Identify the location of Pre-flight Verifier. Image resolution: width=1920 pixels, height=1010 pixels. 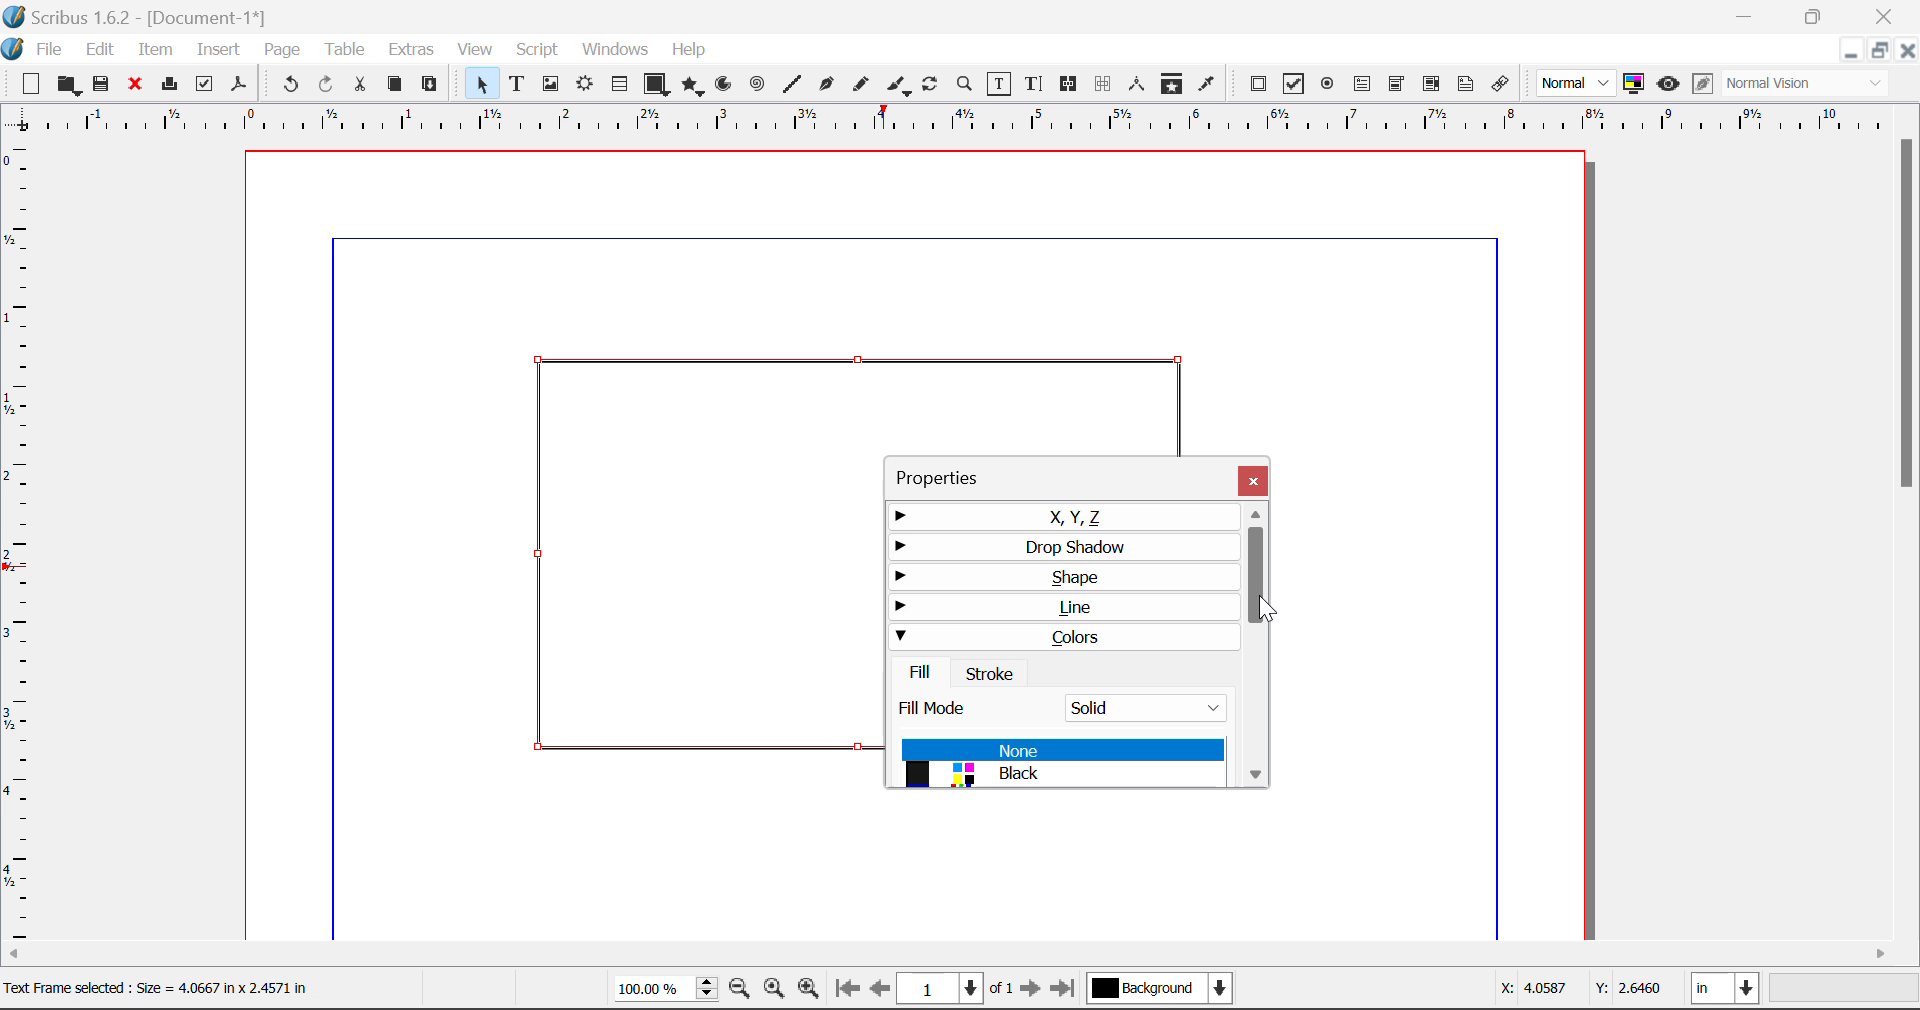
(205, 84).